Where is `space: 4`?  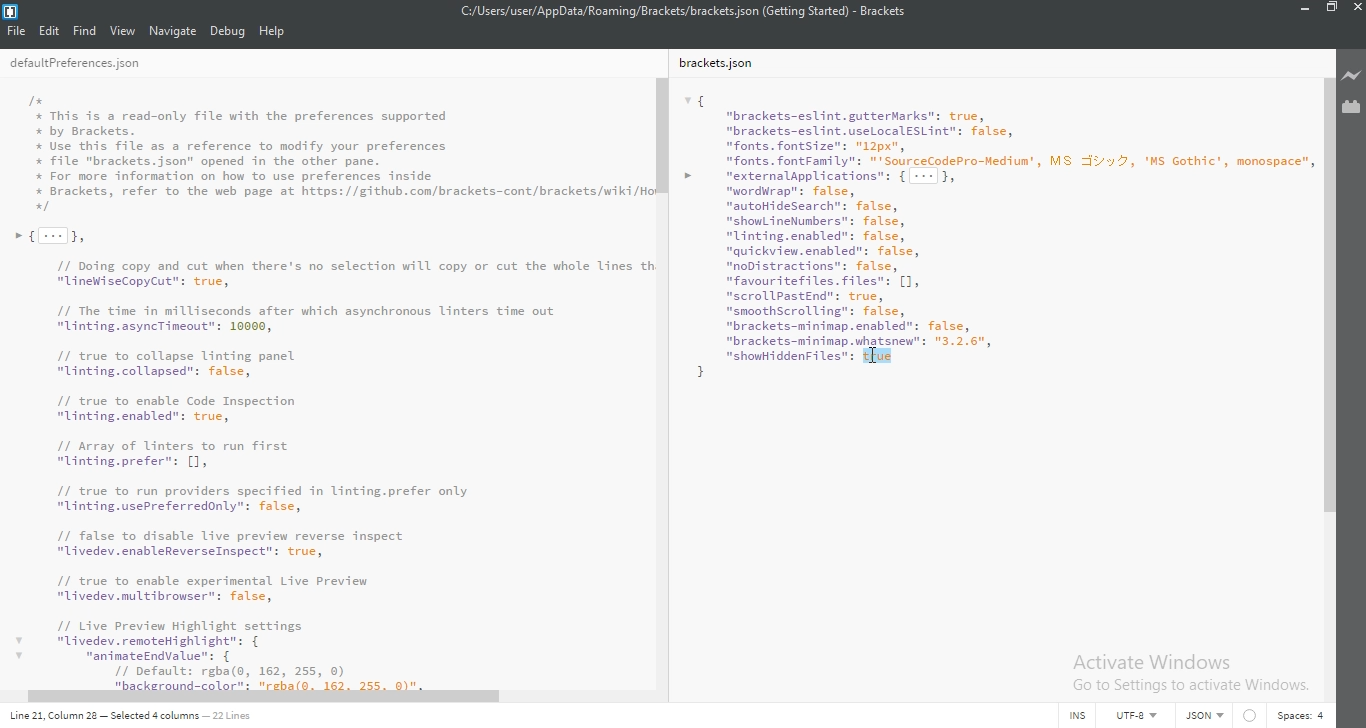
space: 4 is located at coordinates (1304, 716).